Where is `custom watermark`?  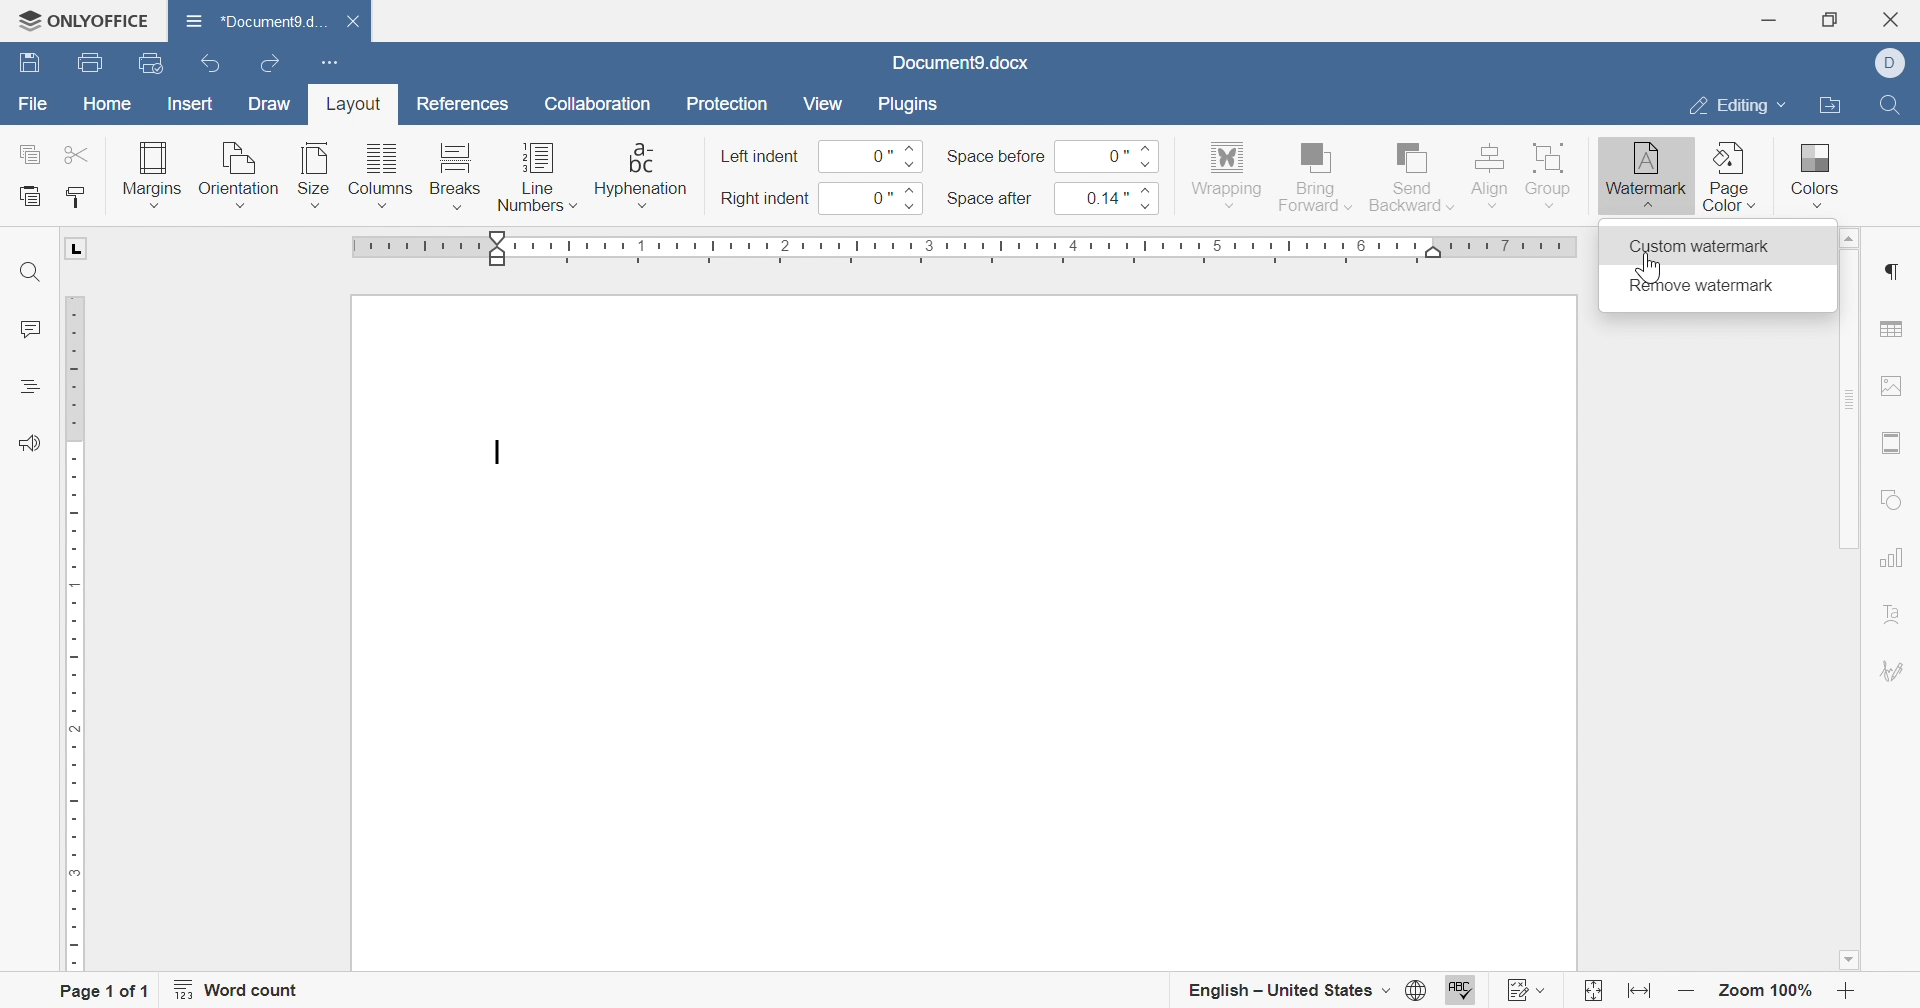 custom watermark is located at coordinates (1699, 244).